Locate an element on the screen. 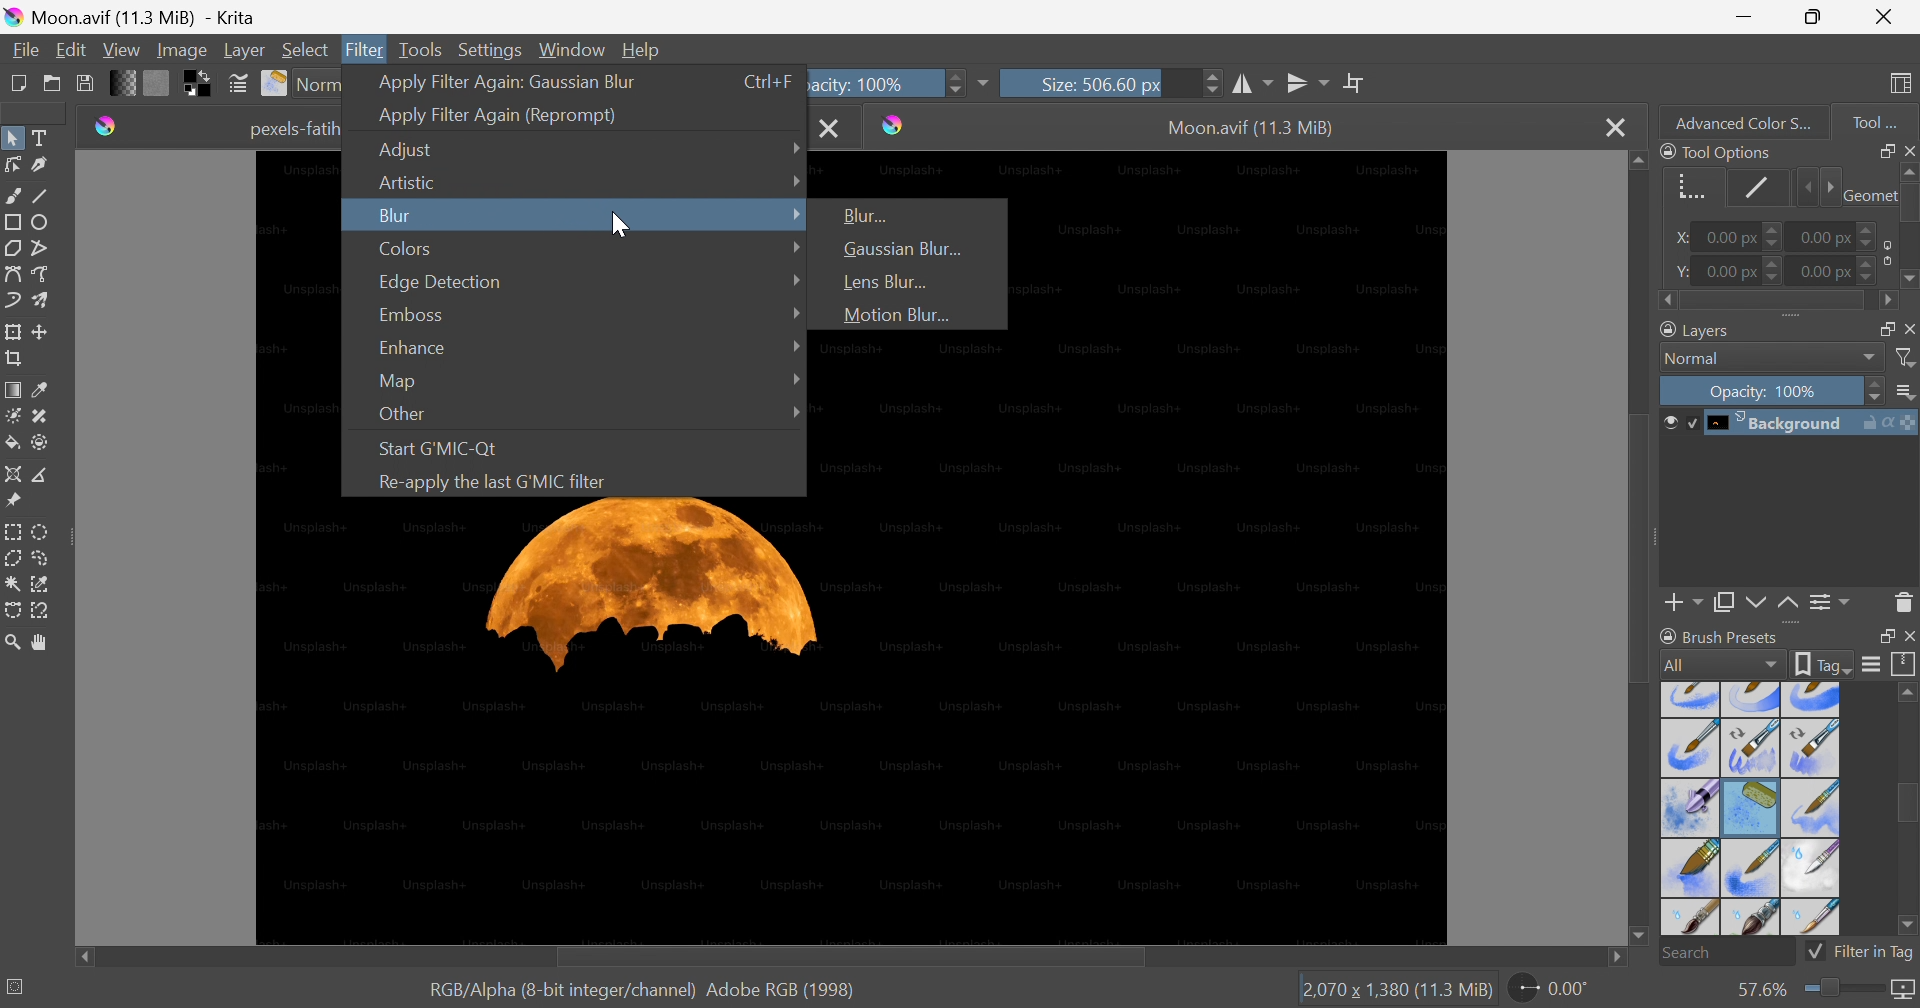 The height and width of the screenshot is (1008, 1920). Storage resources is located at coordinates (1906, 664).